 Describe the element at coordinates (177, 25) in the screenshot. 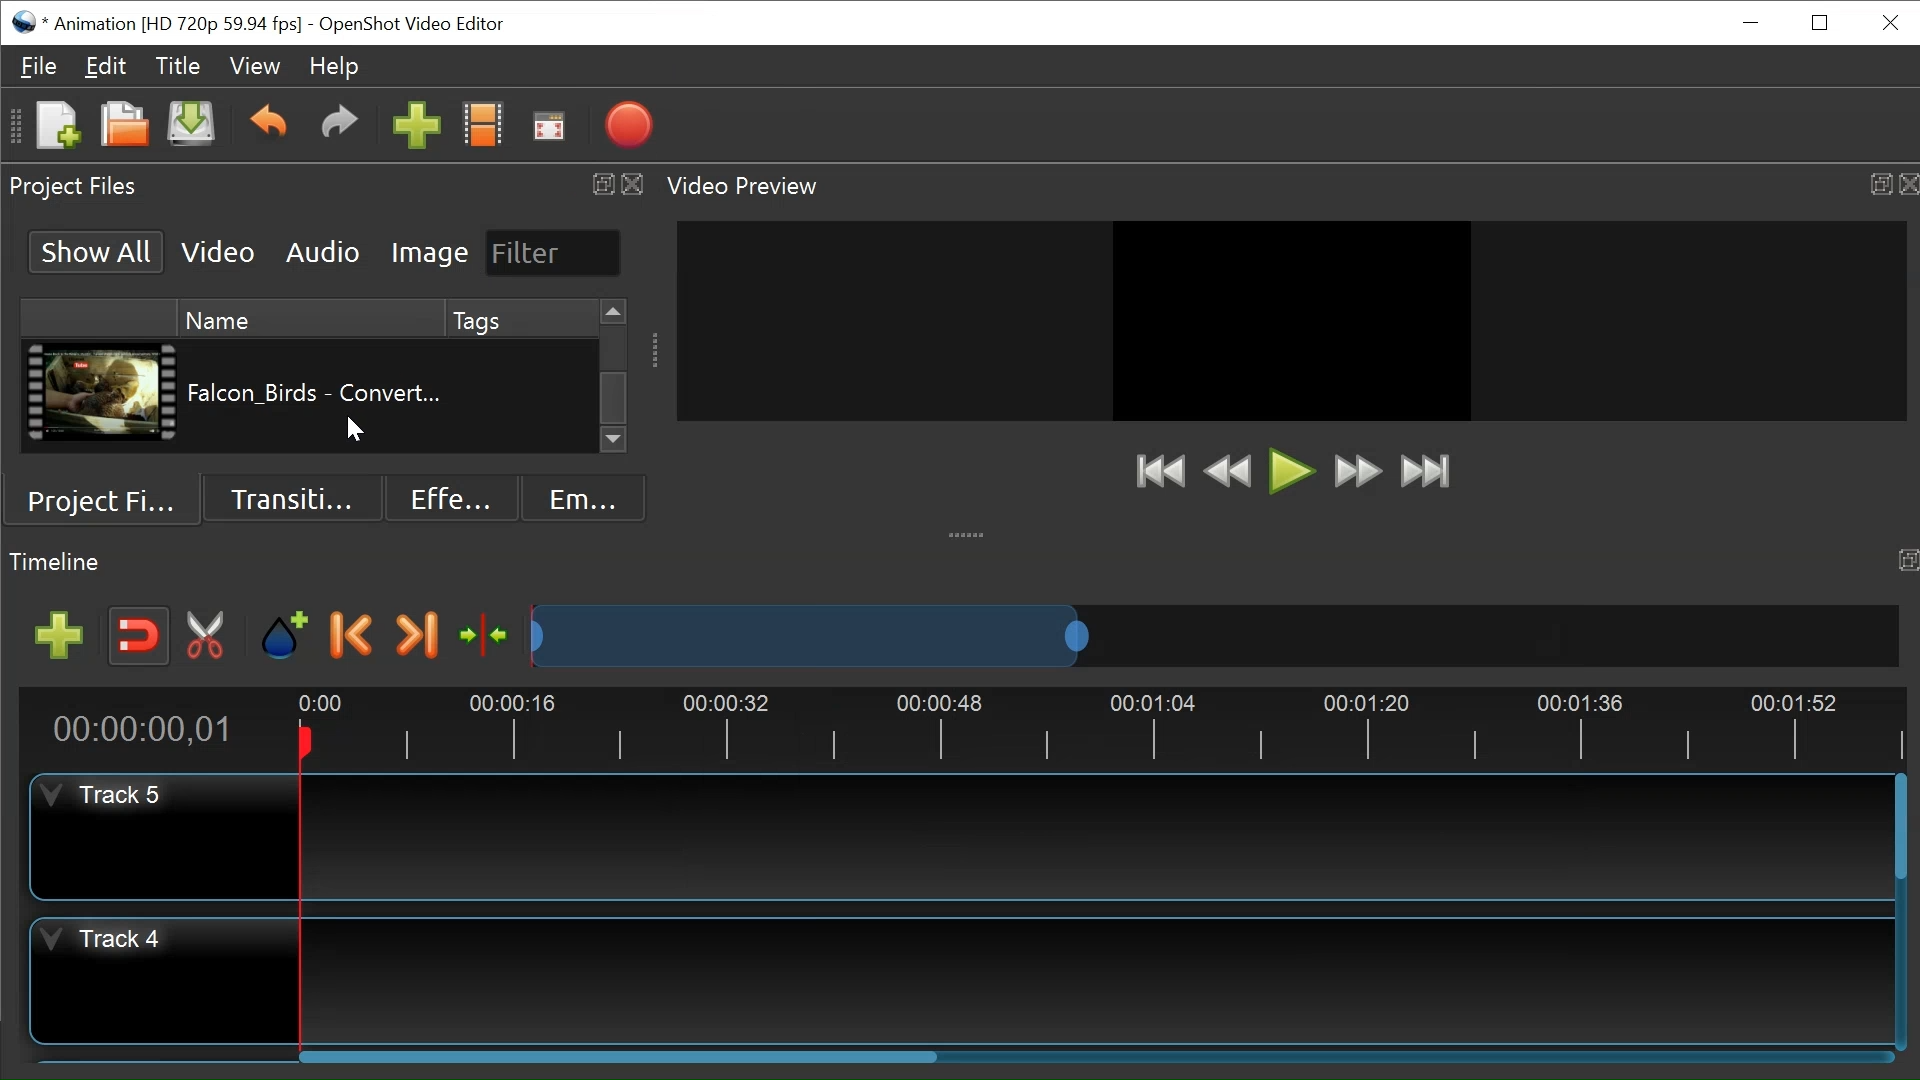

I see `Project Name` at that location.